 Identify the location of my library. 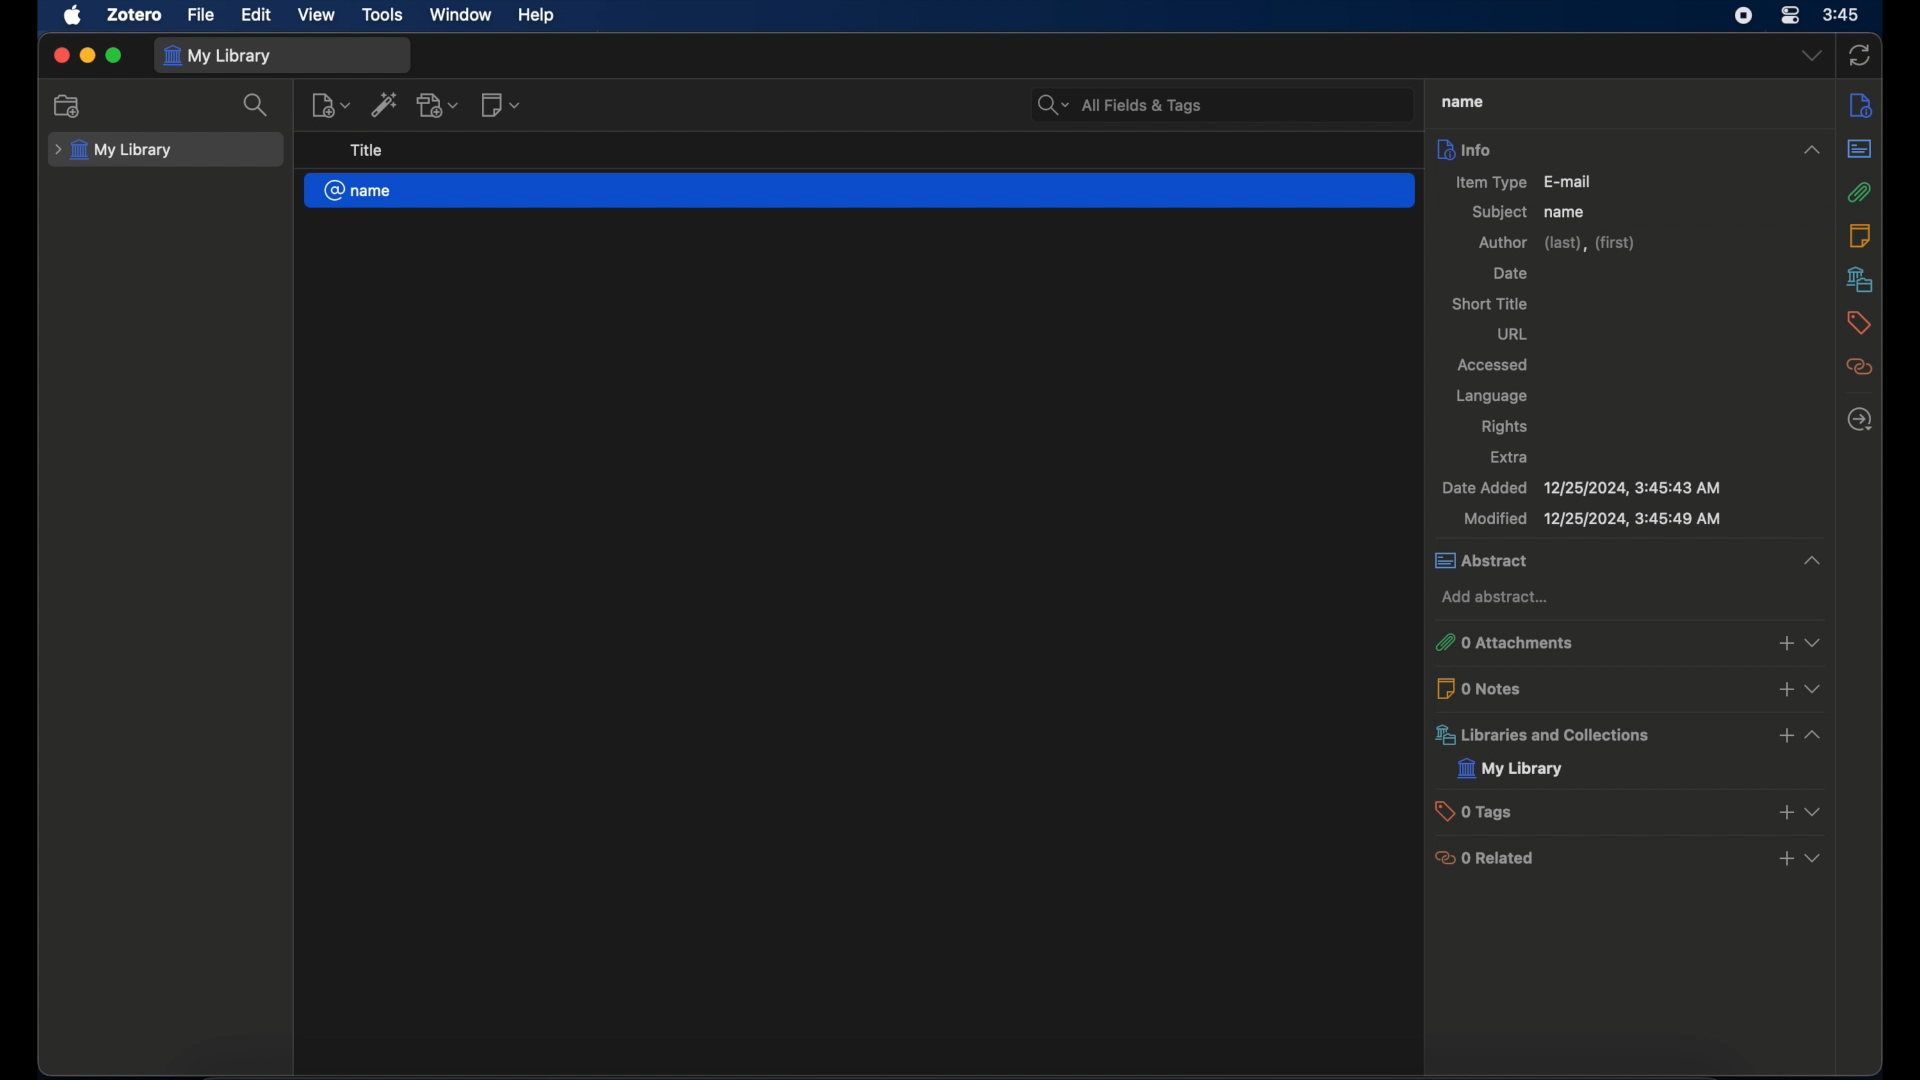
(114, 150).